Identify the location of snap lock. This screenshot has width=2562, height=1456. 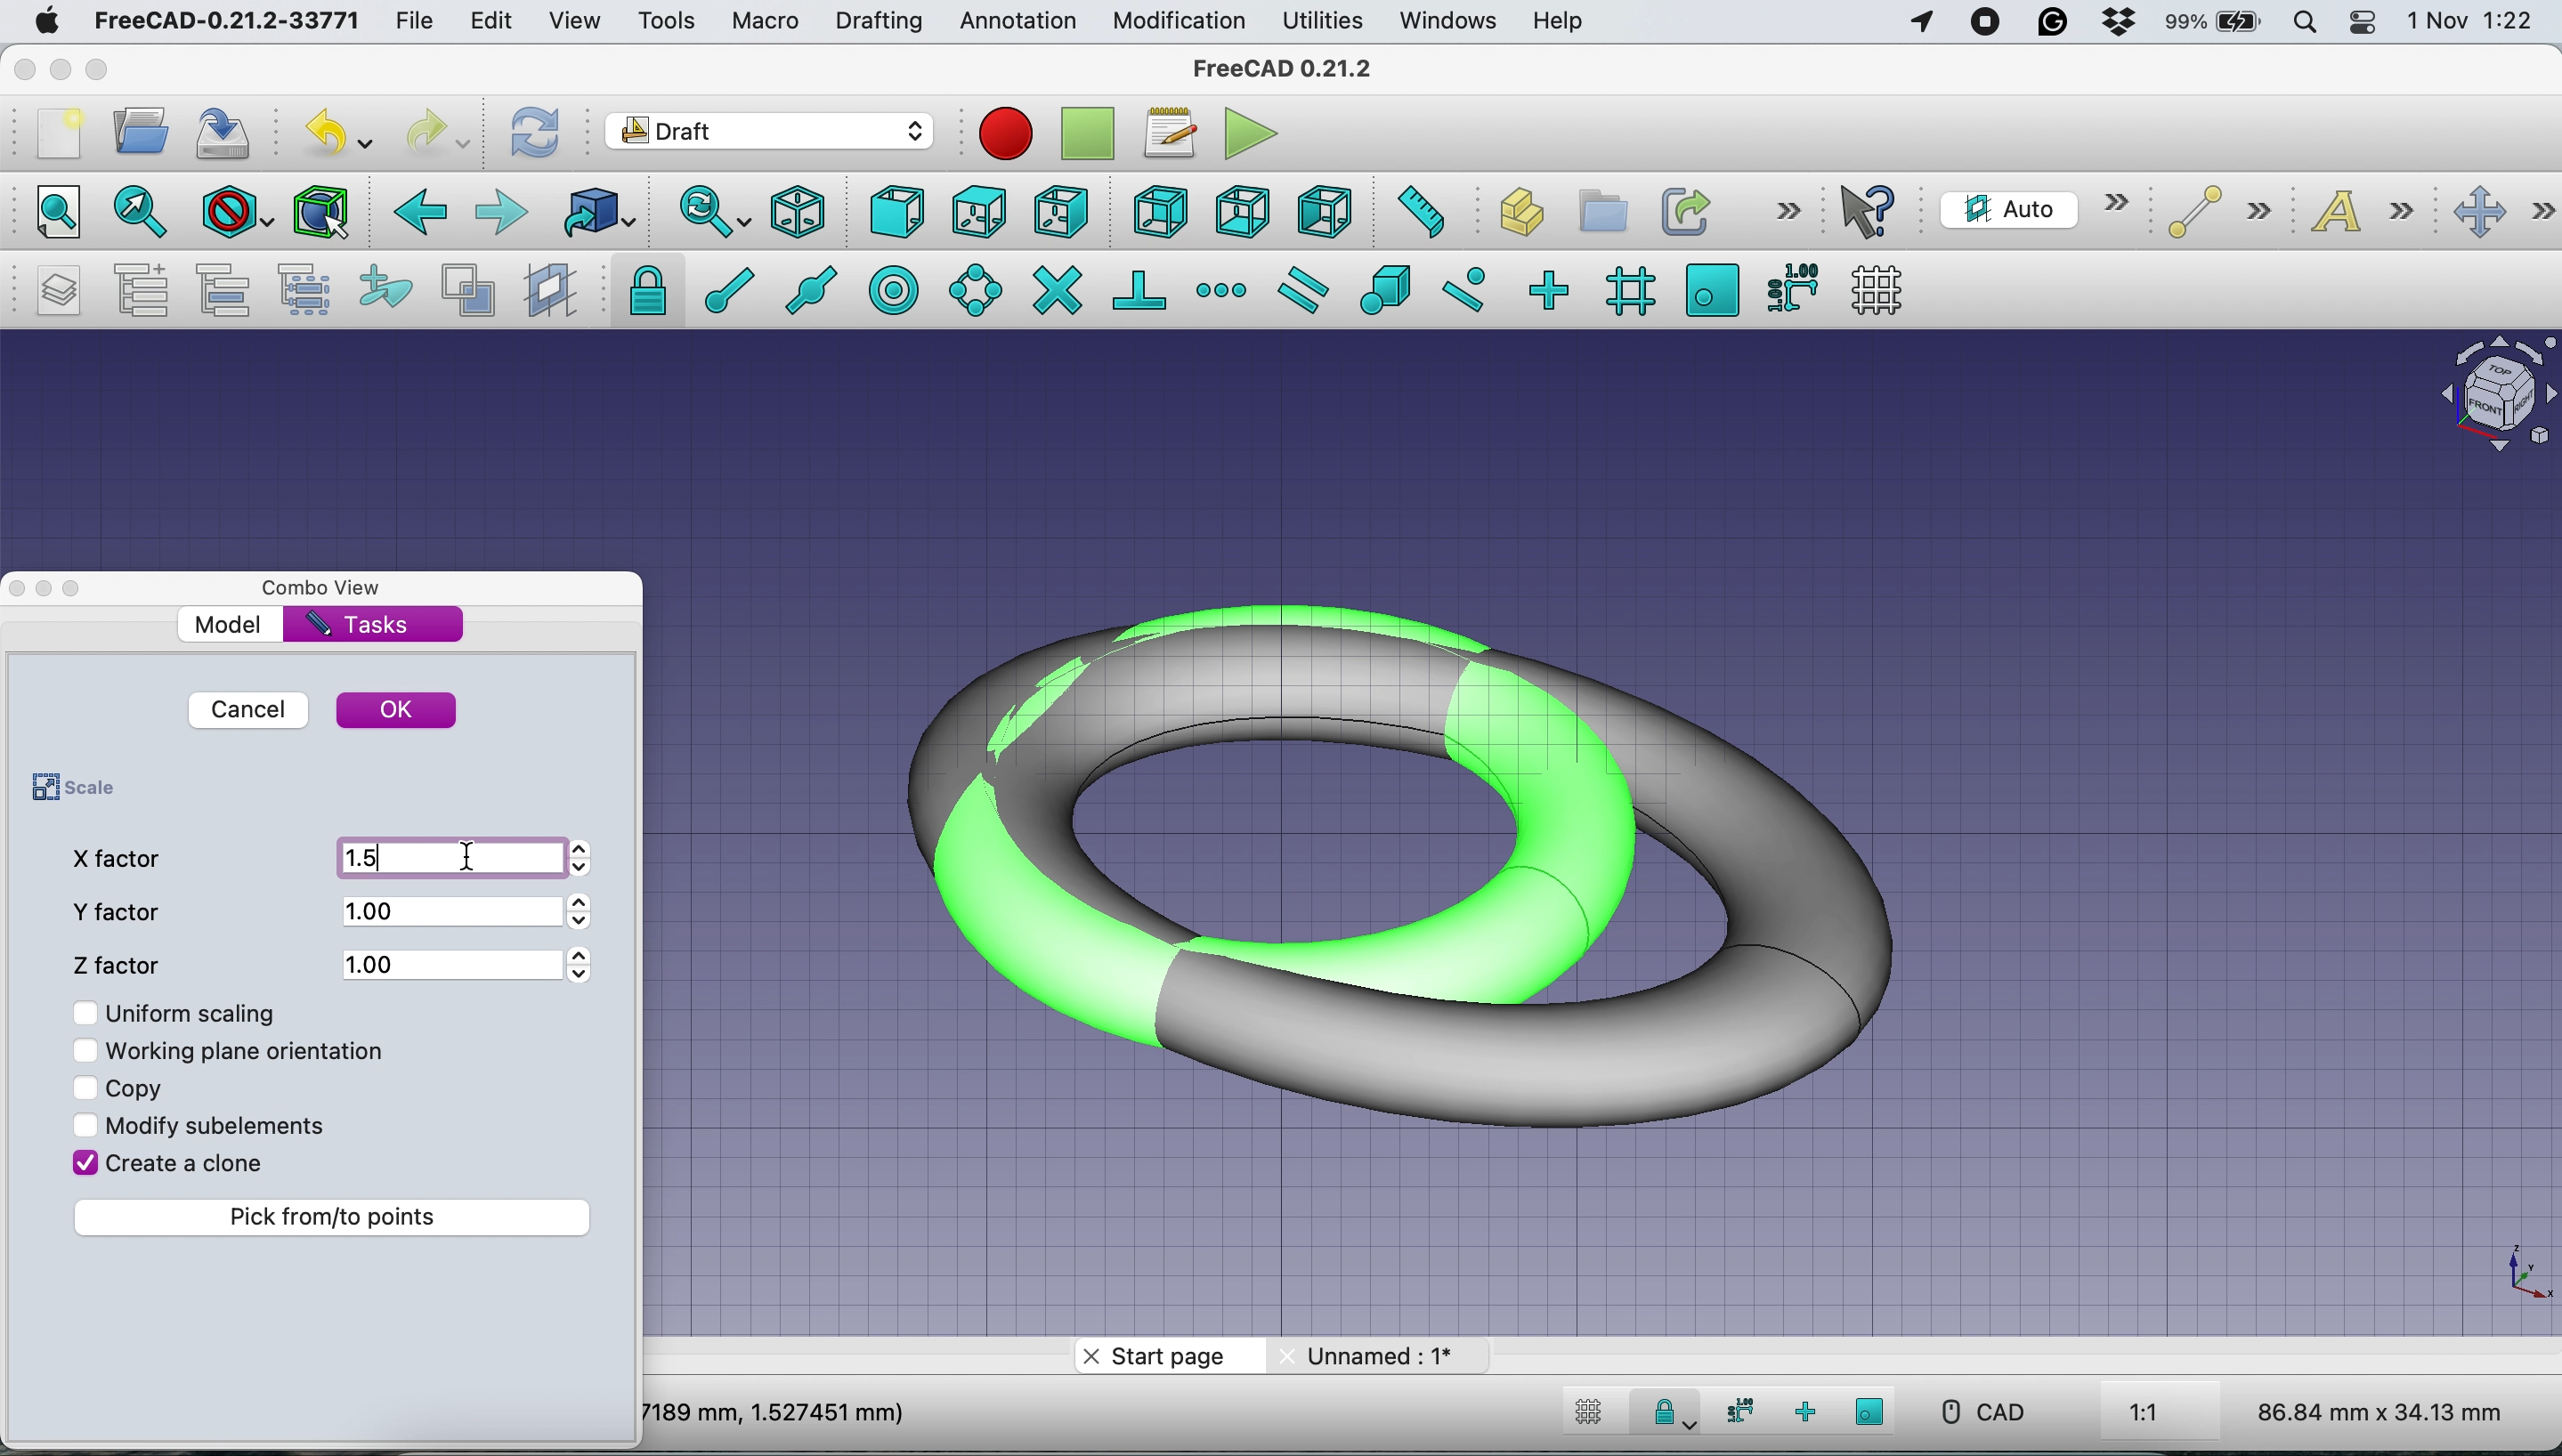
(638, 290).